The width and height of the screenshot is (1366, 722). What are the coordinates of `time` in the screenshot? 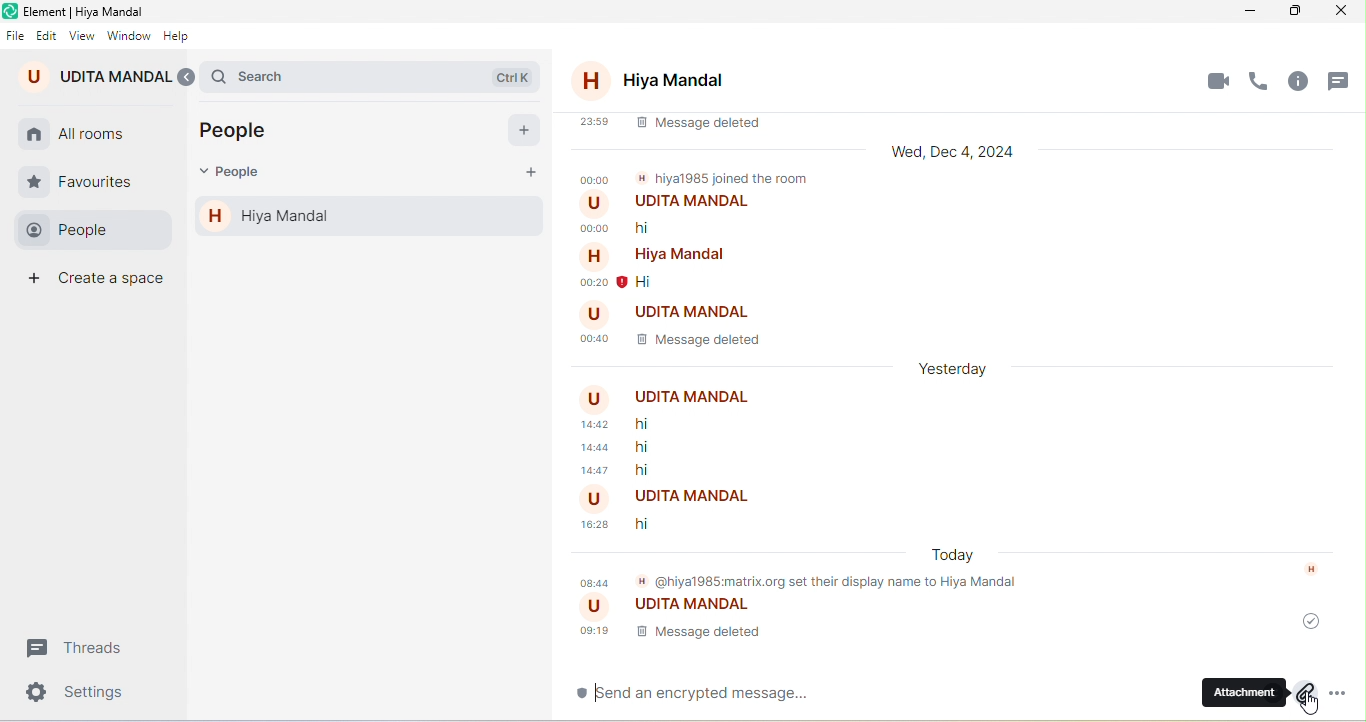 It's located at (603, 285).